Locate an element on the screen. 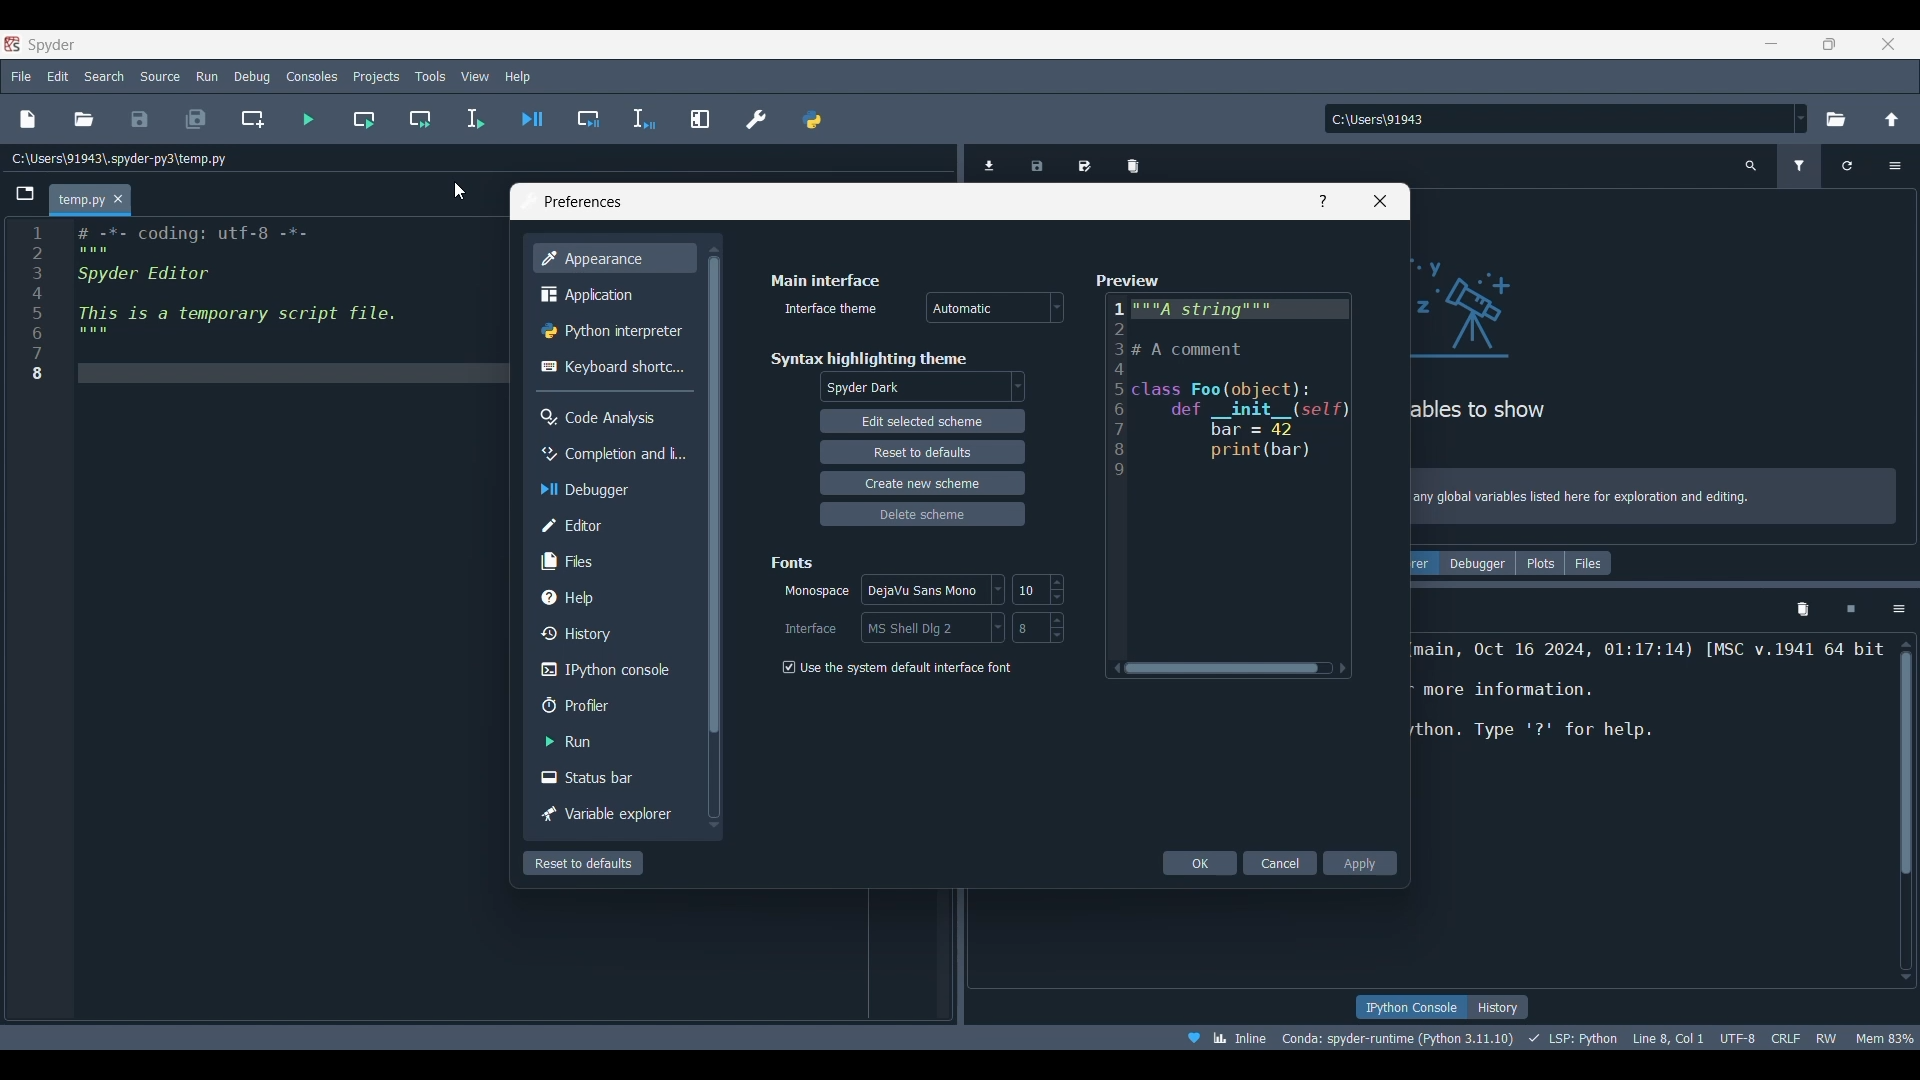 The height and width of the screenshot is (1080, 1920). Edit menu is located at coordinates (57, 77).